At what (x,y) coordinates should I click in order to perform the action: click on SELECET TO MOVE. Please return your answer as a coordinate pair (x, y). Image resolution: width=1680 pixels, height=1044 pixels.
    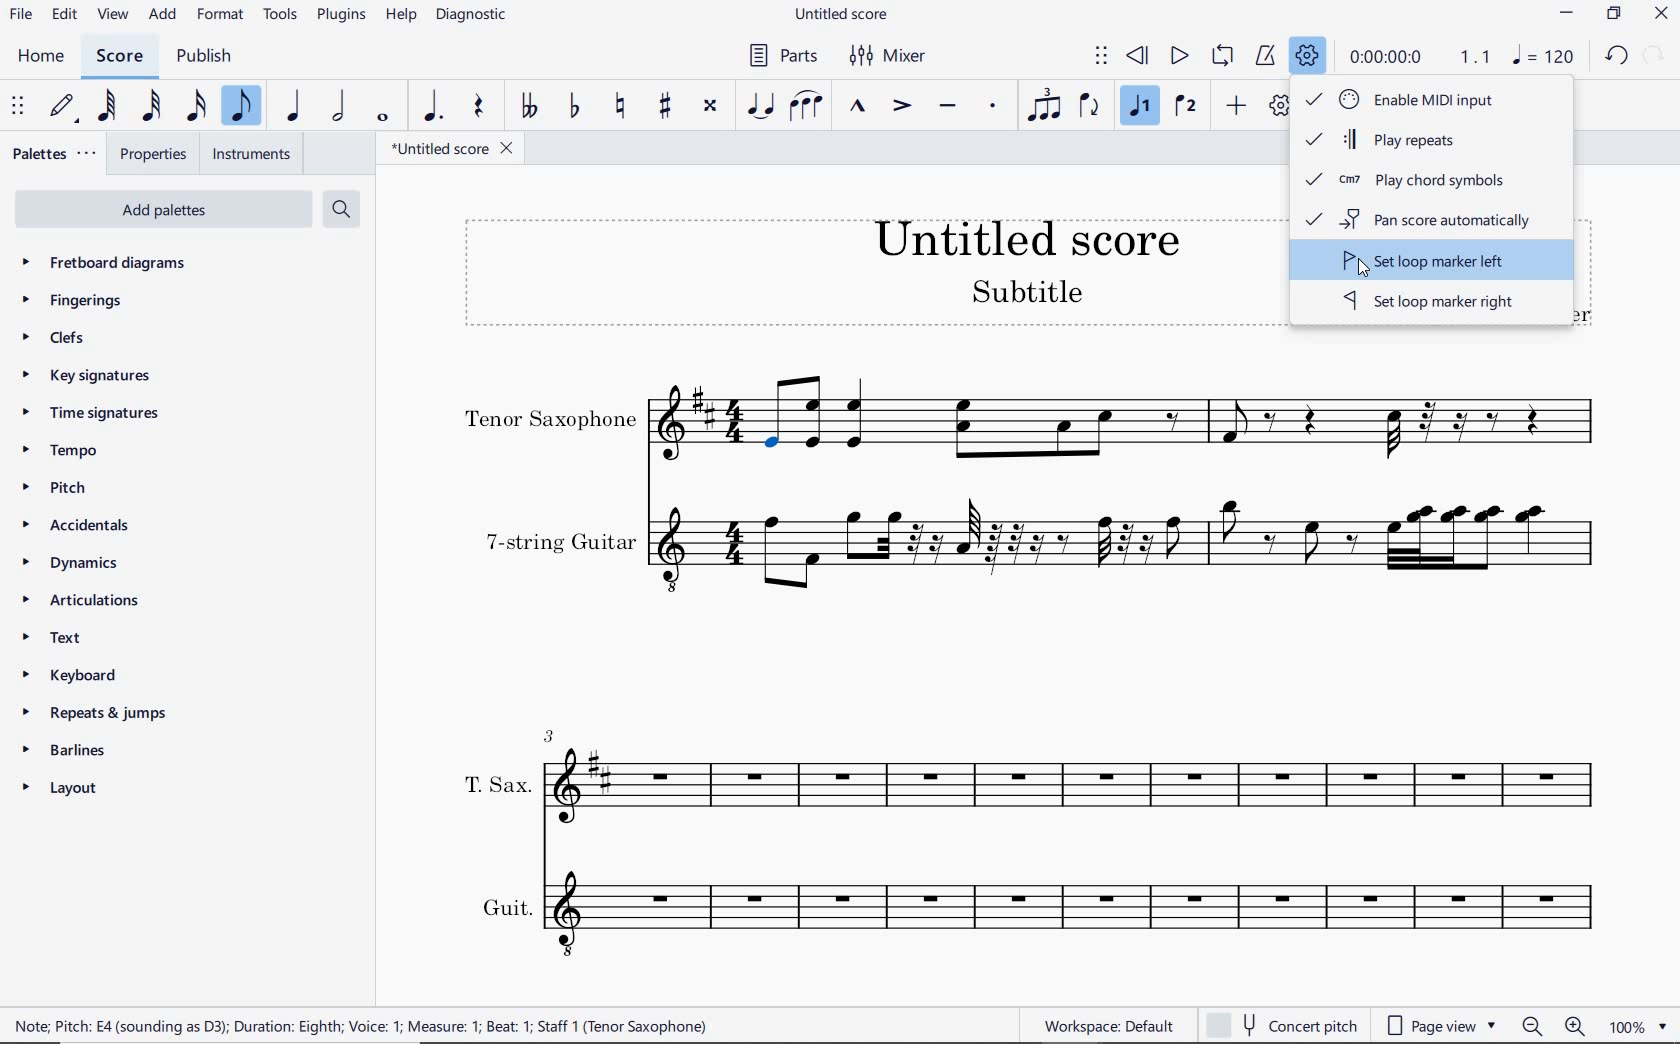
    Looking at the image, I should click on (17, 107).